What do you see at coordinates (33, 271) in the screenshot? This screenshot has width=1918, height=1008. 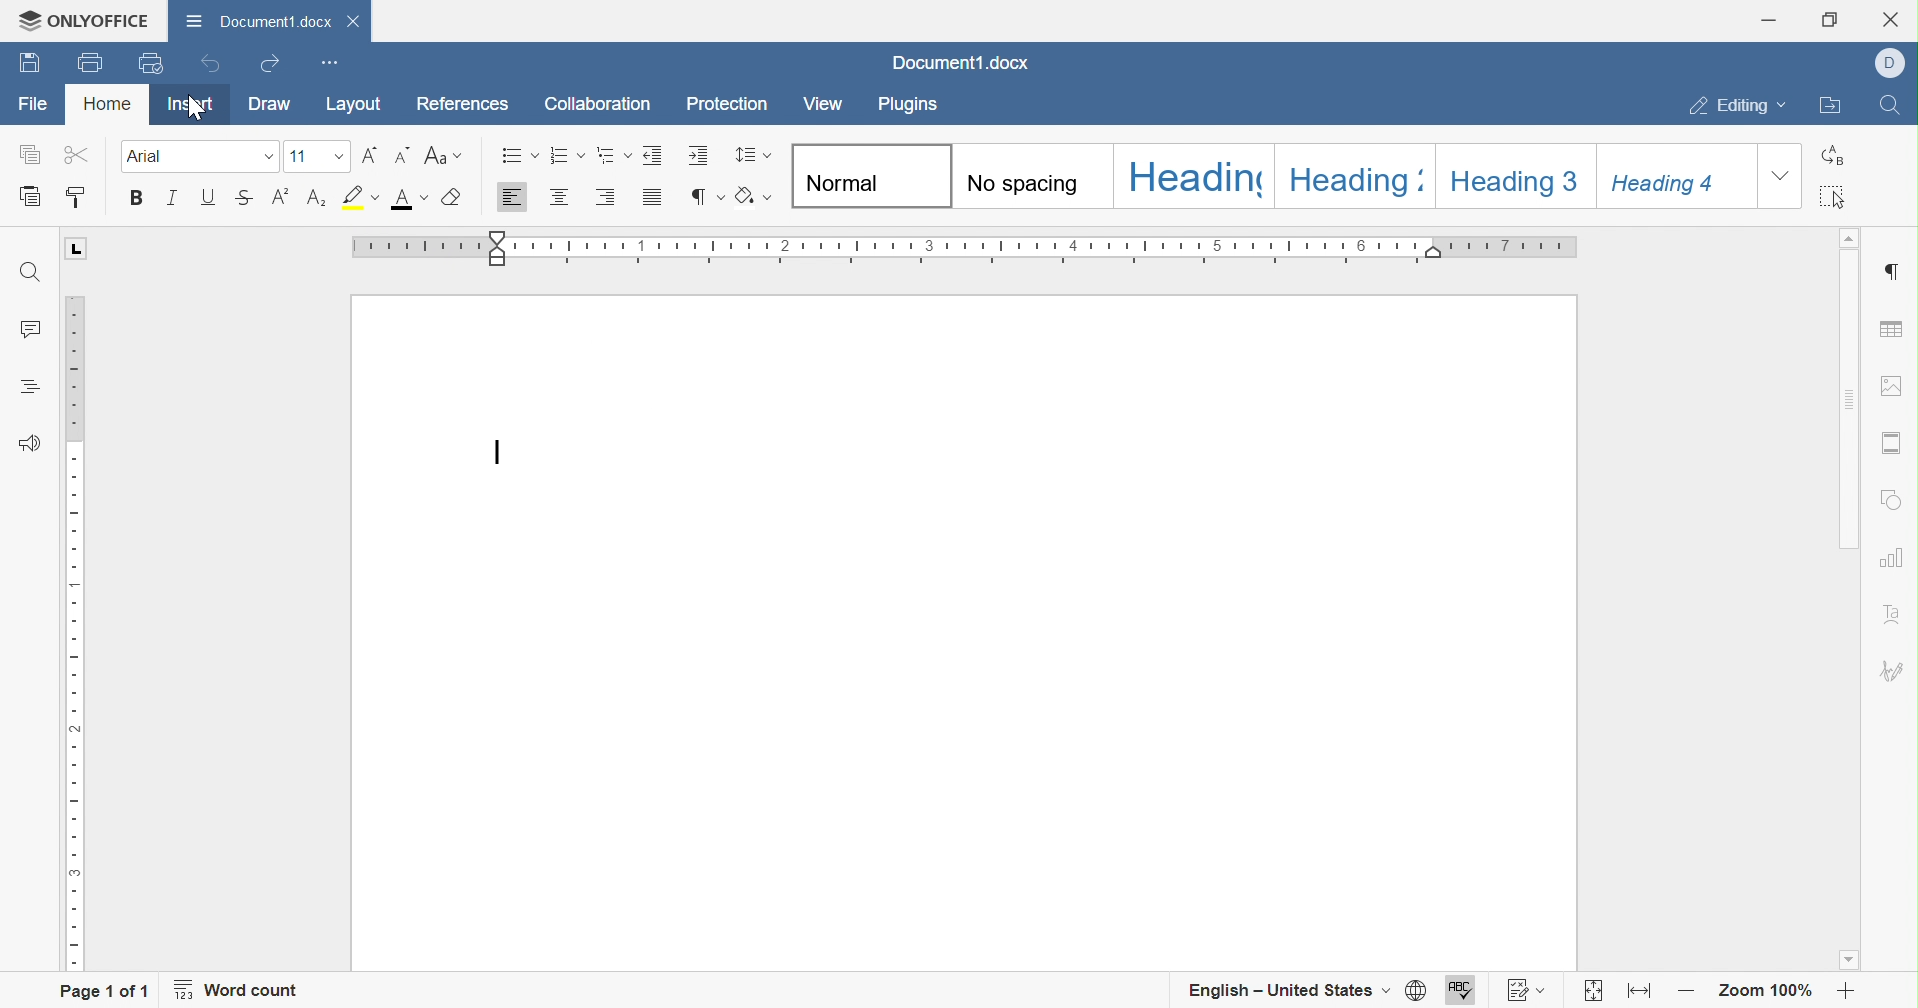 I see `Find` at bounding box center [33, 271].